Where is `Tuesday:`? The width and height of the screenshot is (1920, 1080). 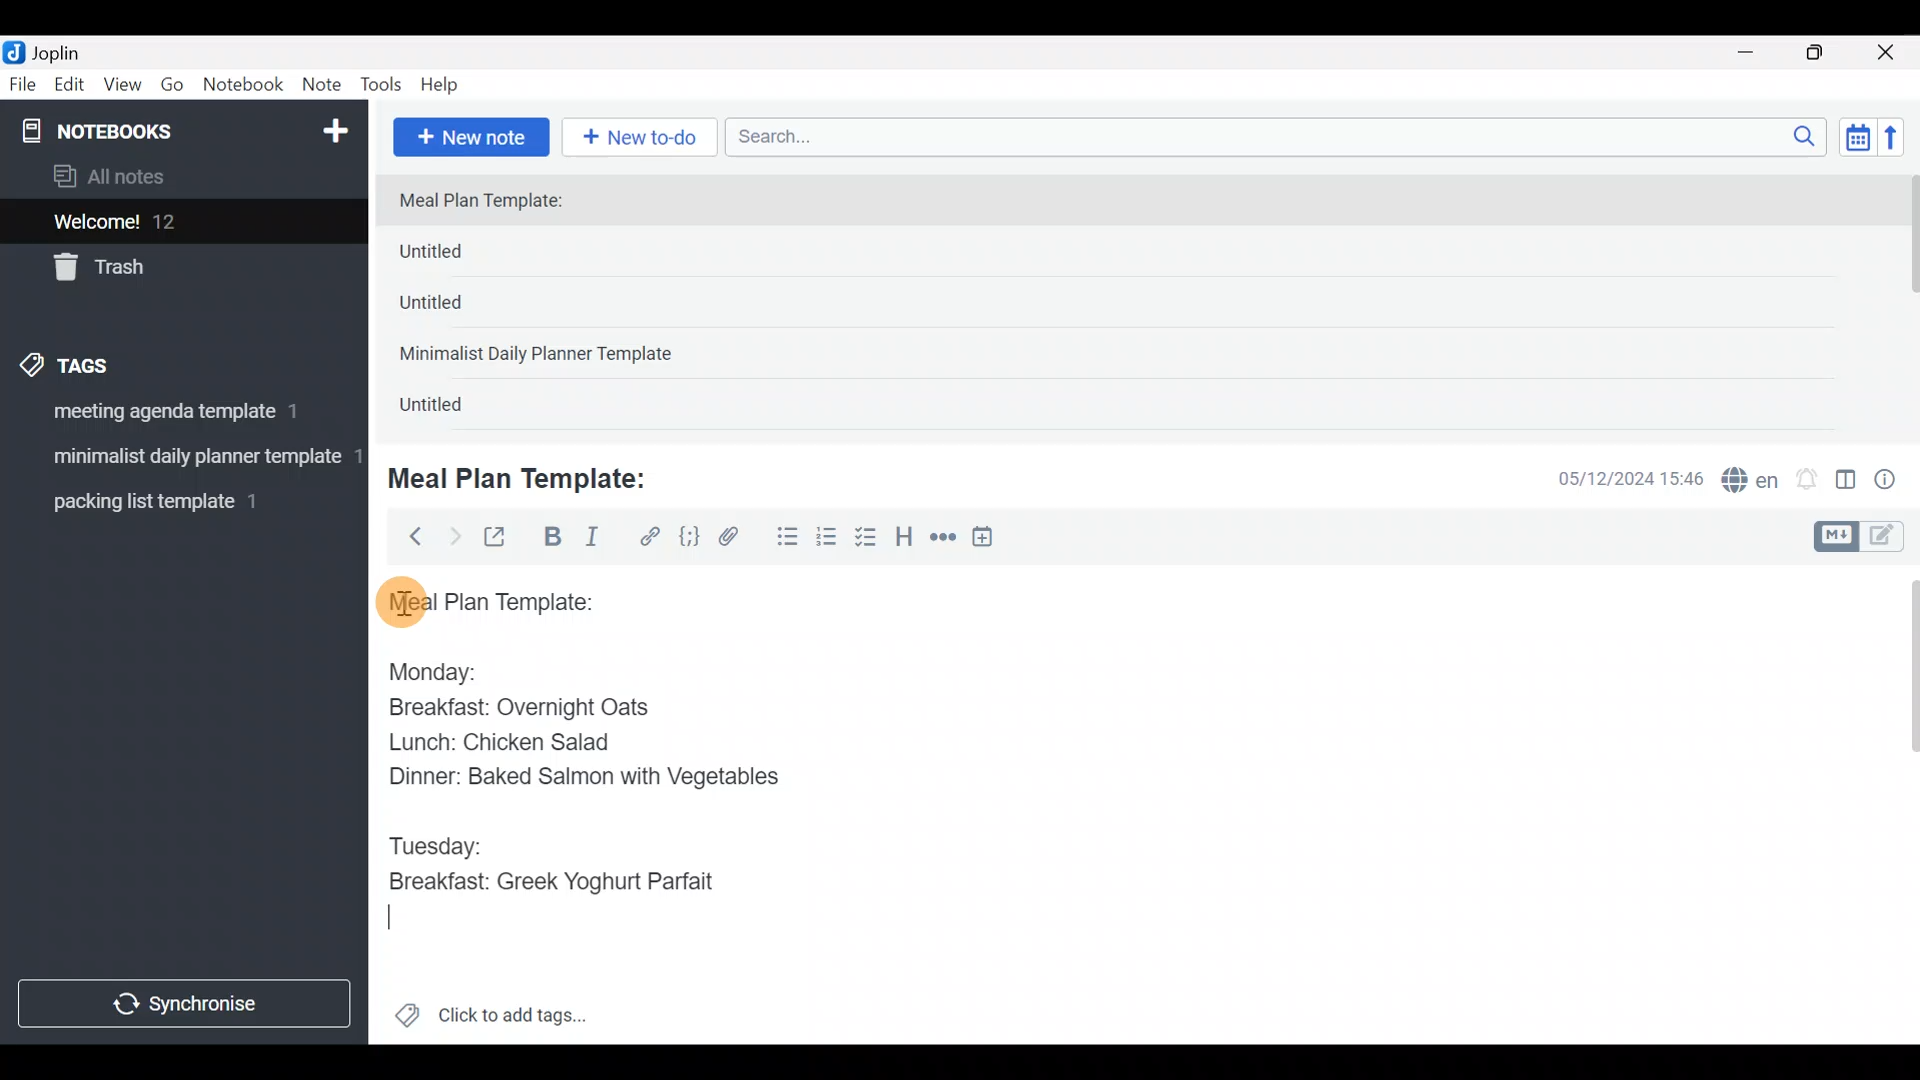
Tuesday: is located at coordinates (435, 846).